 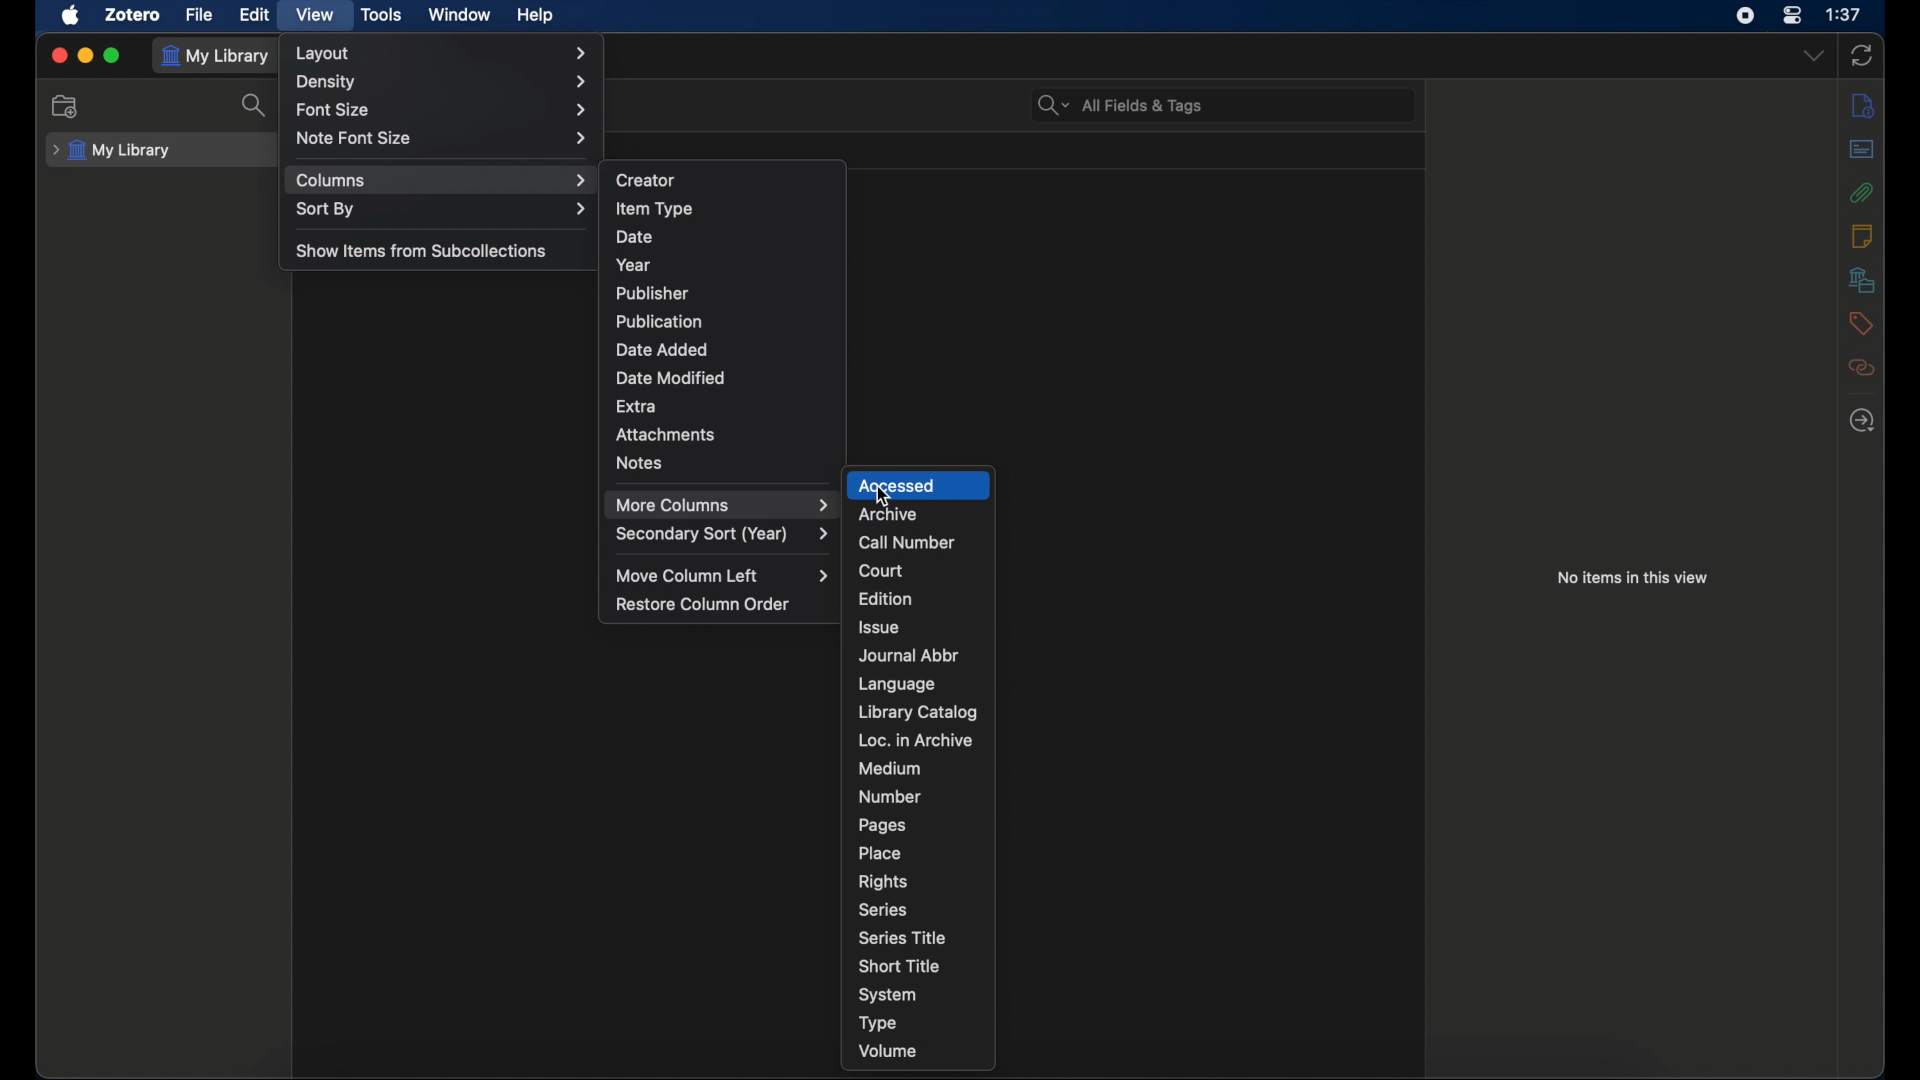 What do you see at coordinates (317, 16) in the screenshot?
I see `view` at bounding box center [317, 16].